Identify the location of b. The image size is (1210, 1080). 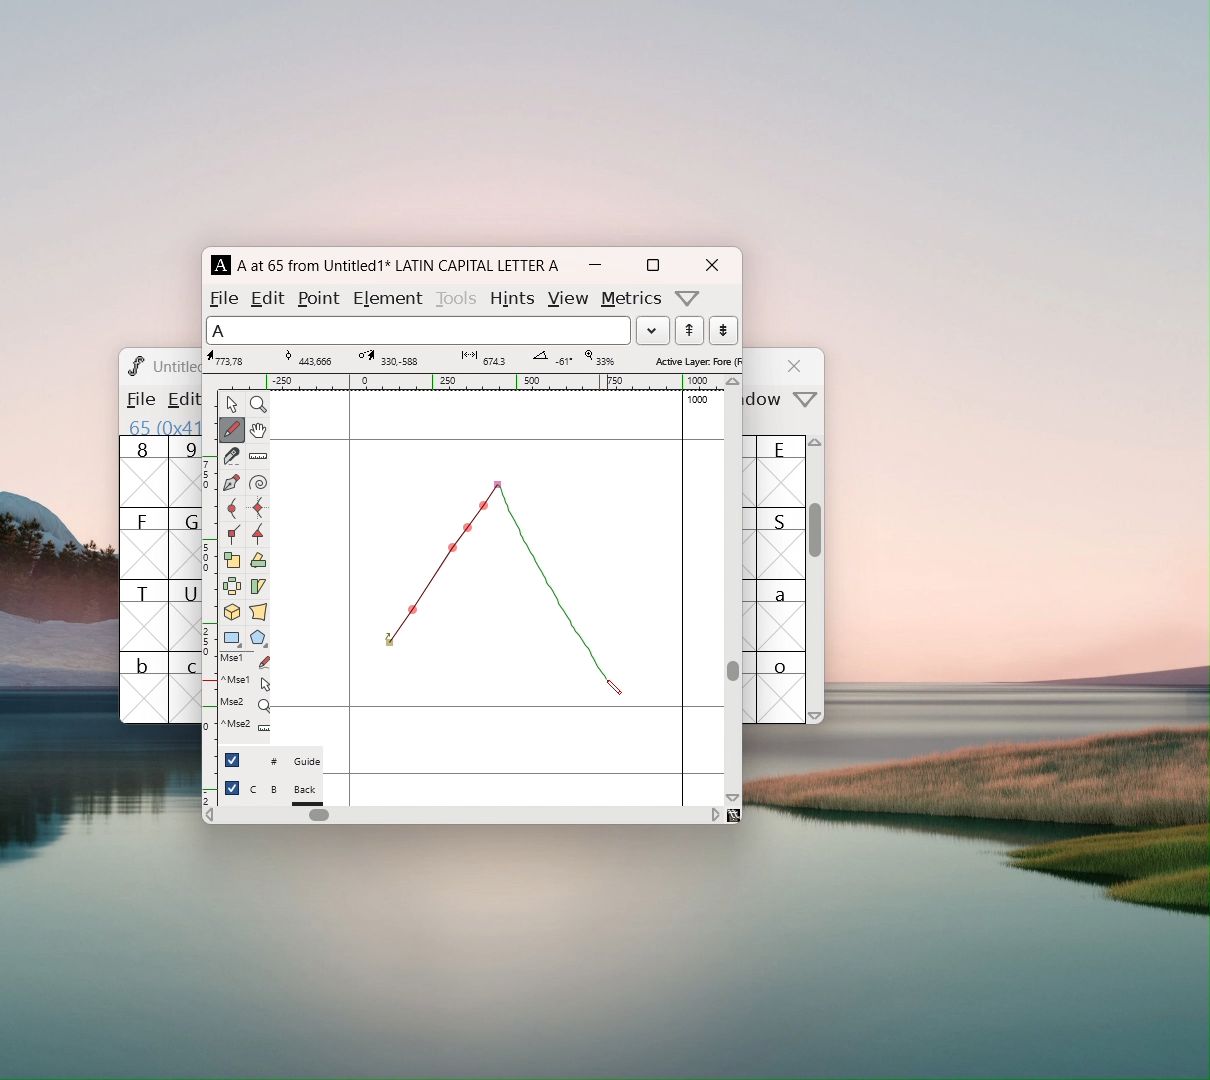
(144, 687).